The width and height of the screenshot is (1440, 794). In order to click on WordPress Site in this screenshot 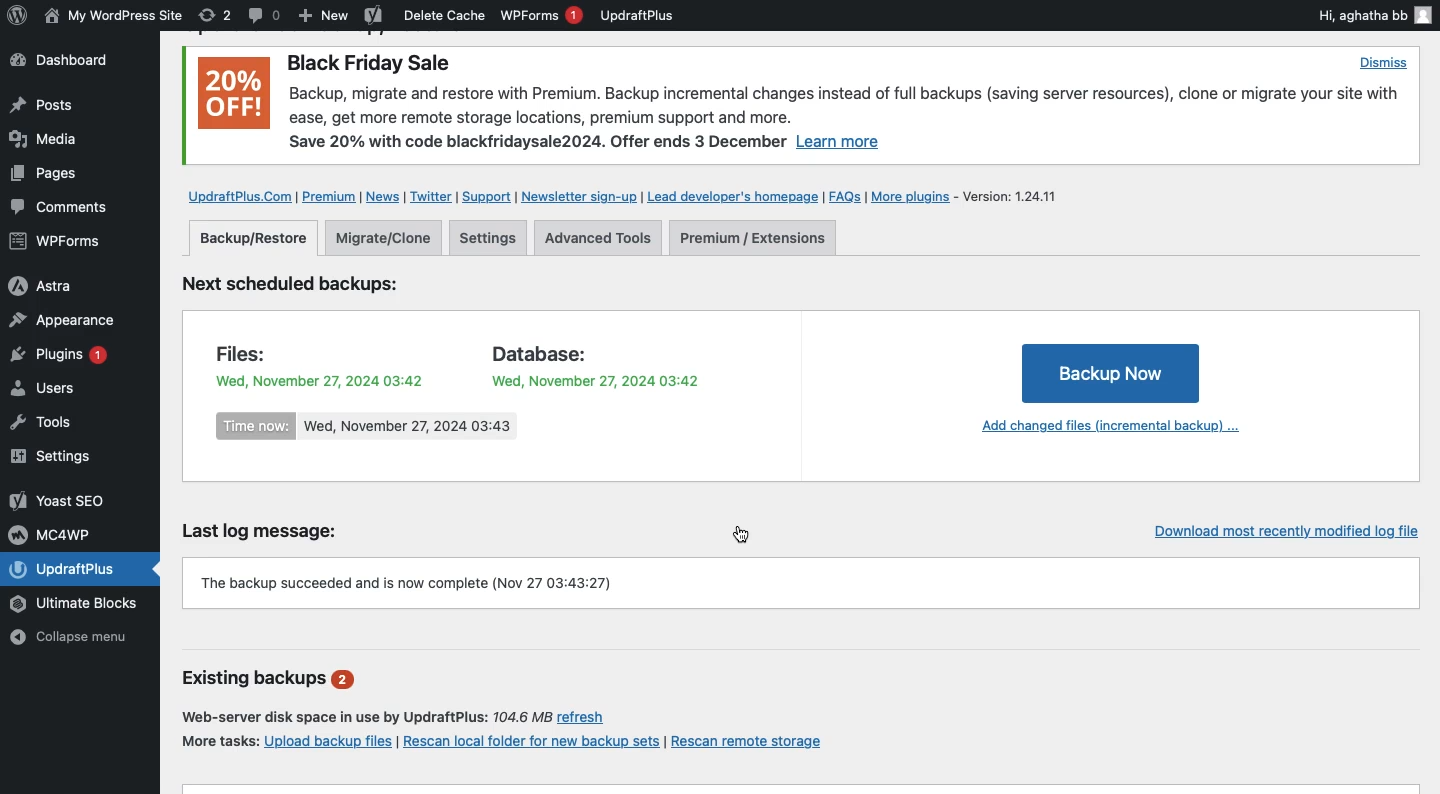, I will do `click(111, 16)`.